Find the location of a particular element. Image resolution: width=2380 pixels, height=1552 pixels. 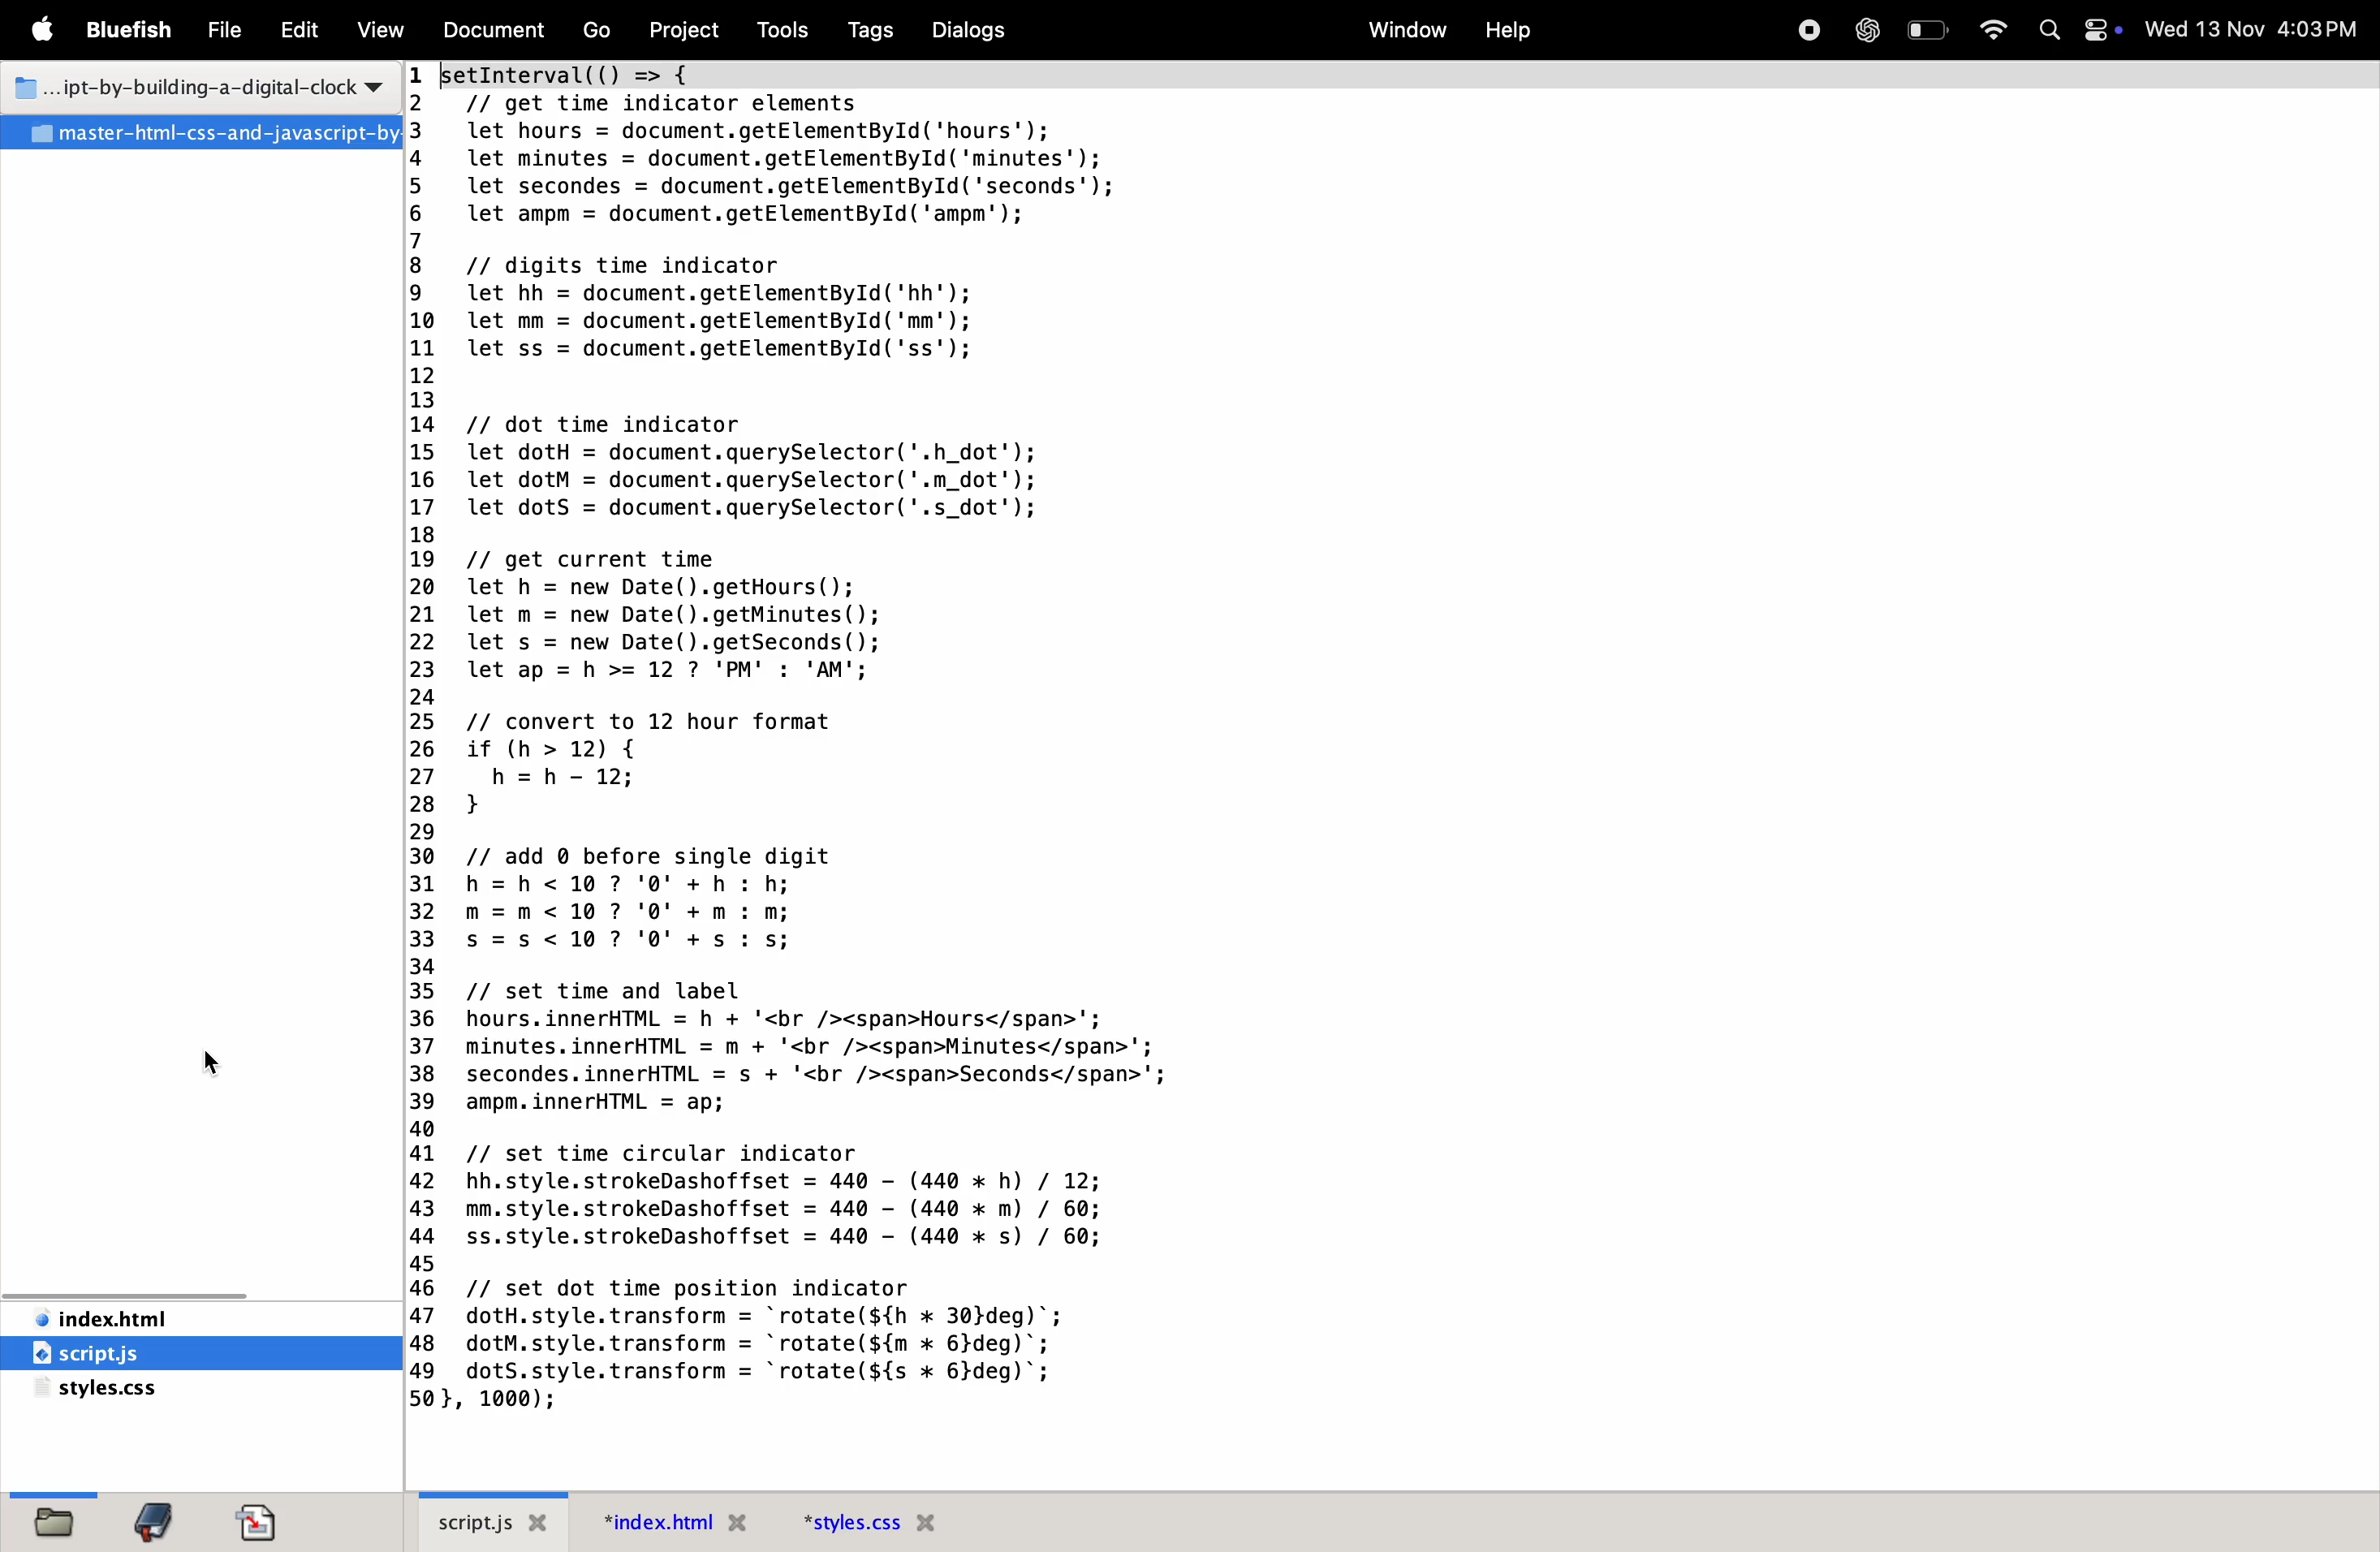

index.html is located at coordinates (680, 1527).